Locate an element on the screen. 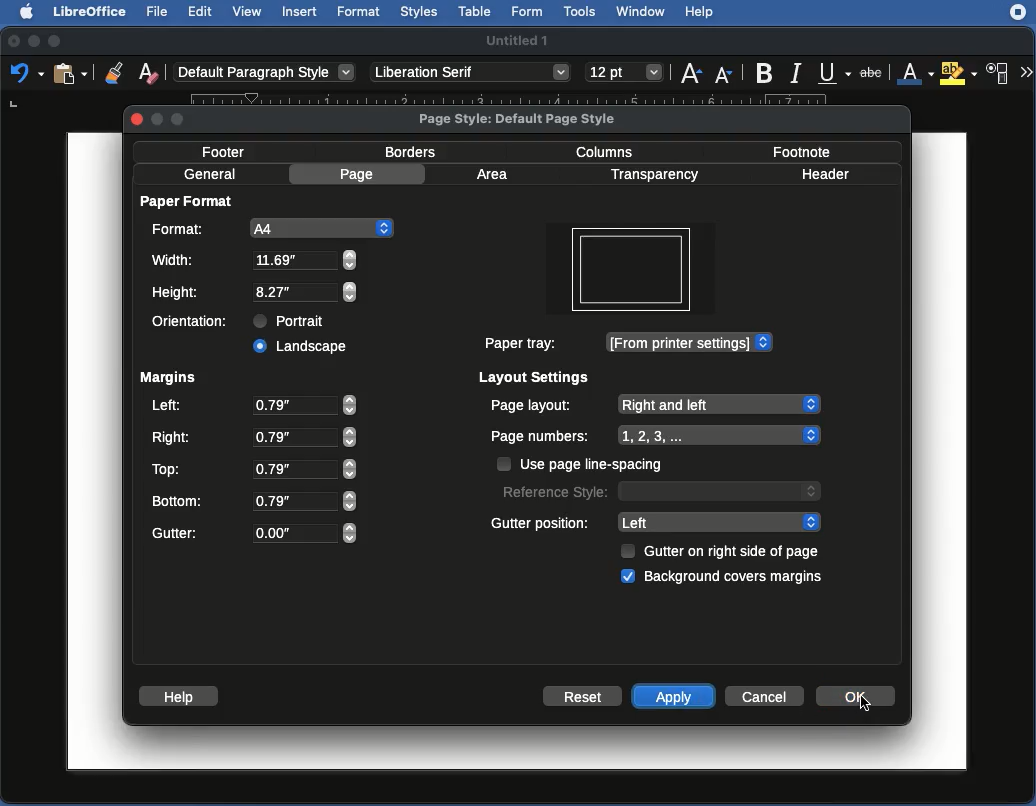 The width and height of the screenshot is (1036, 806). Help is located at coordinates (181, 697).